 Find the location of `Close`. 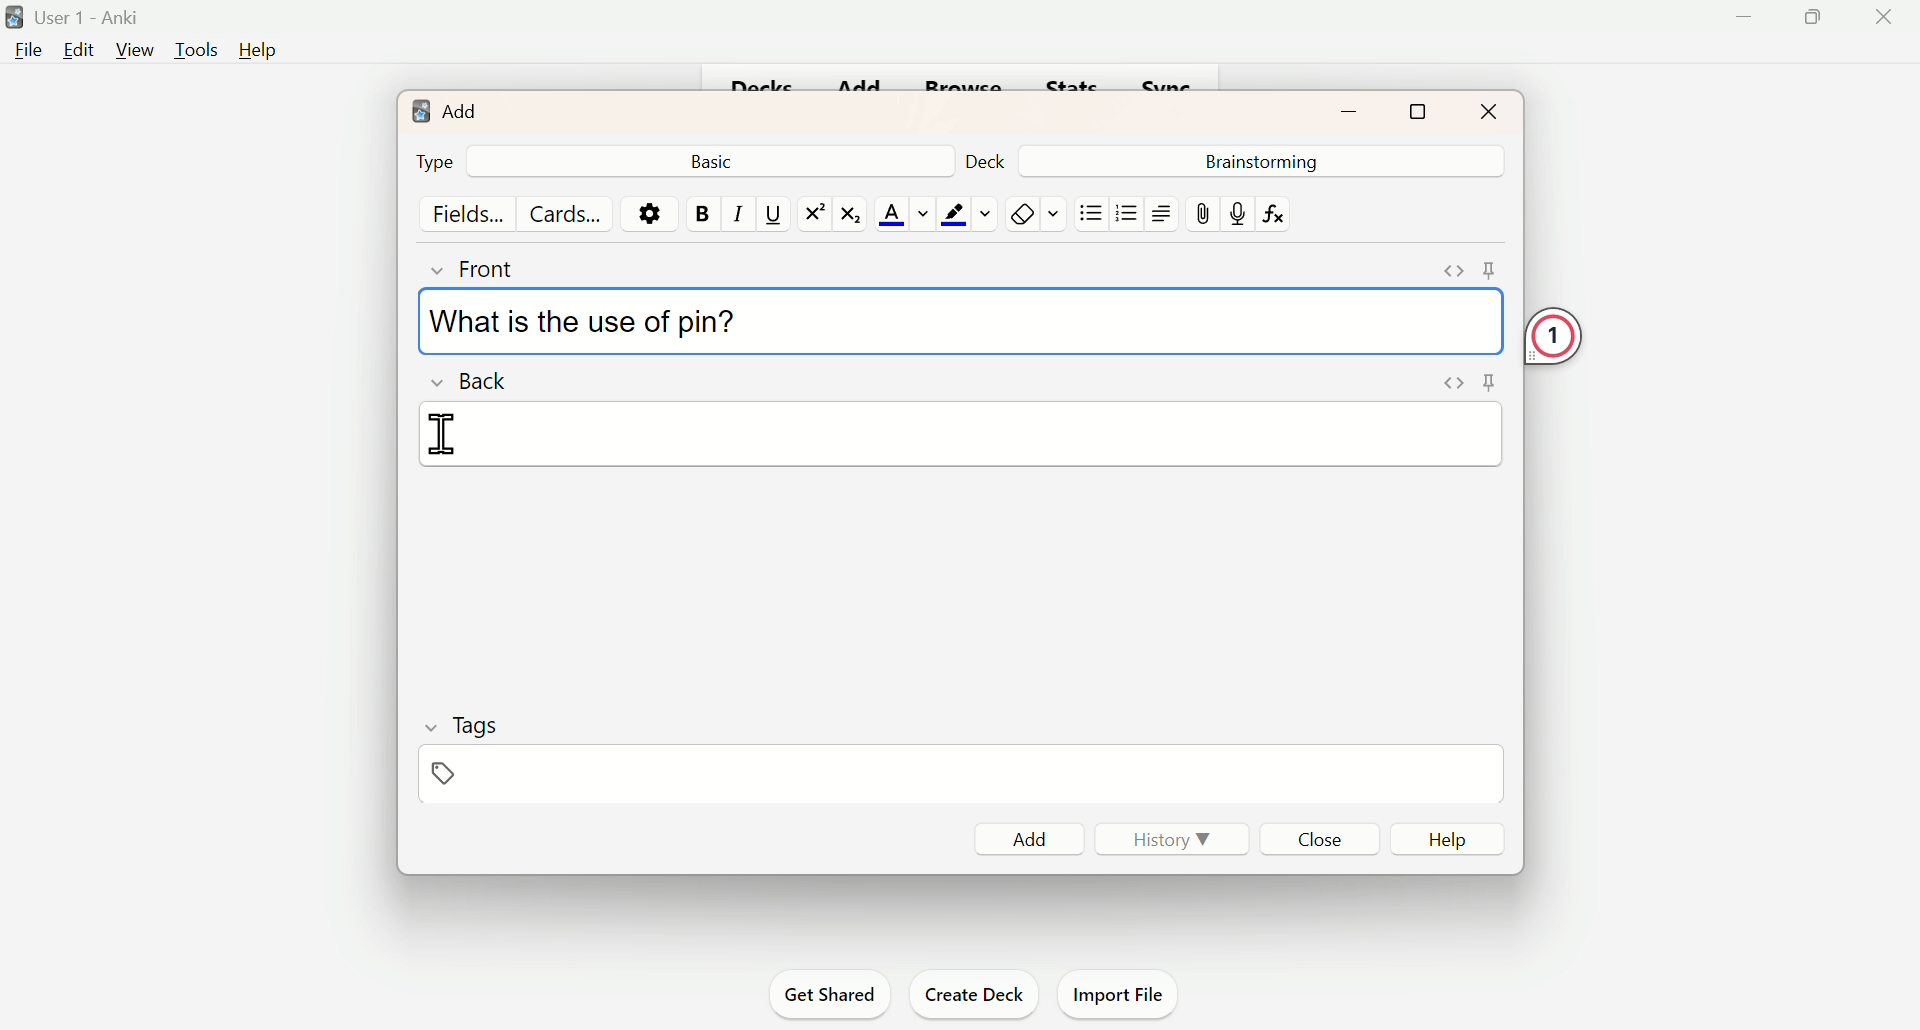

Close is located at coordinates (1324, 838).